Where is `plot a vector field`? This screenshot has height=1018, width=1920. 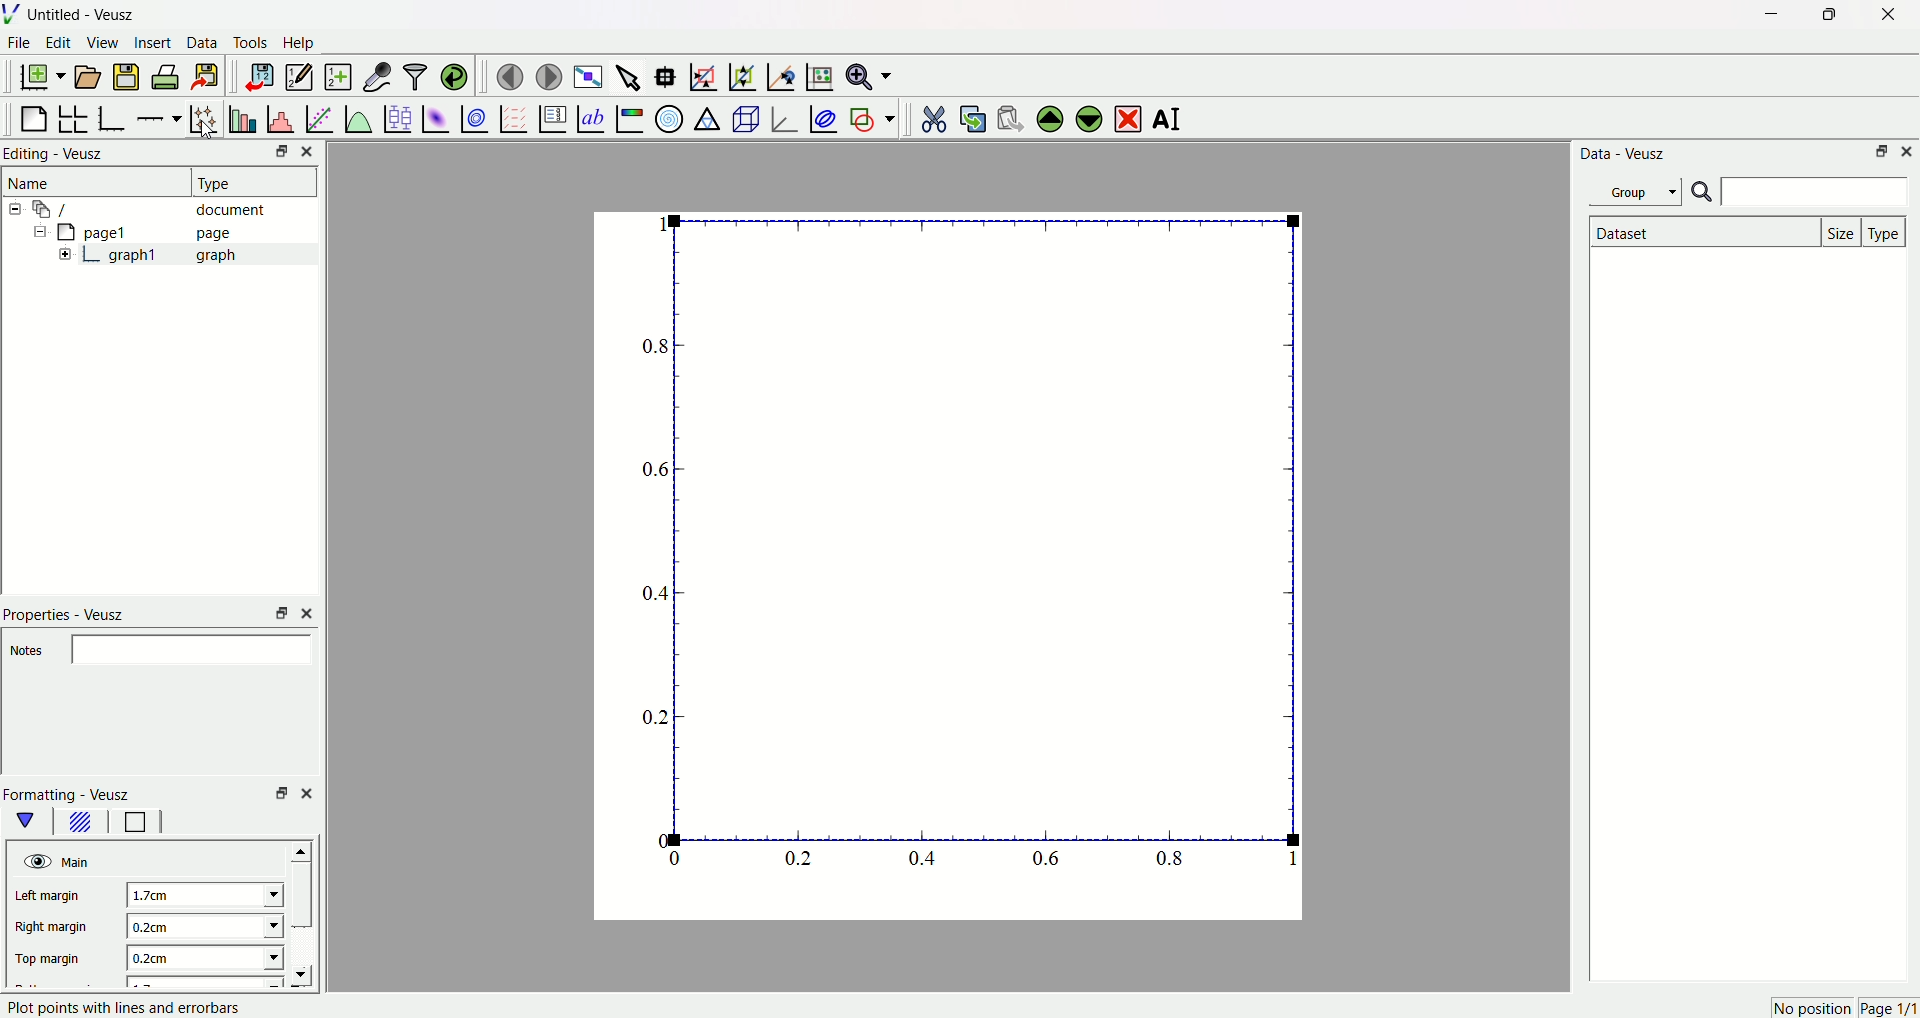
plot a vector field is located at coordinates (510, 118).